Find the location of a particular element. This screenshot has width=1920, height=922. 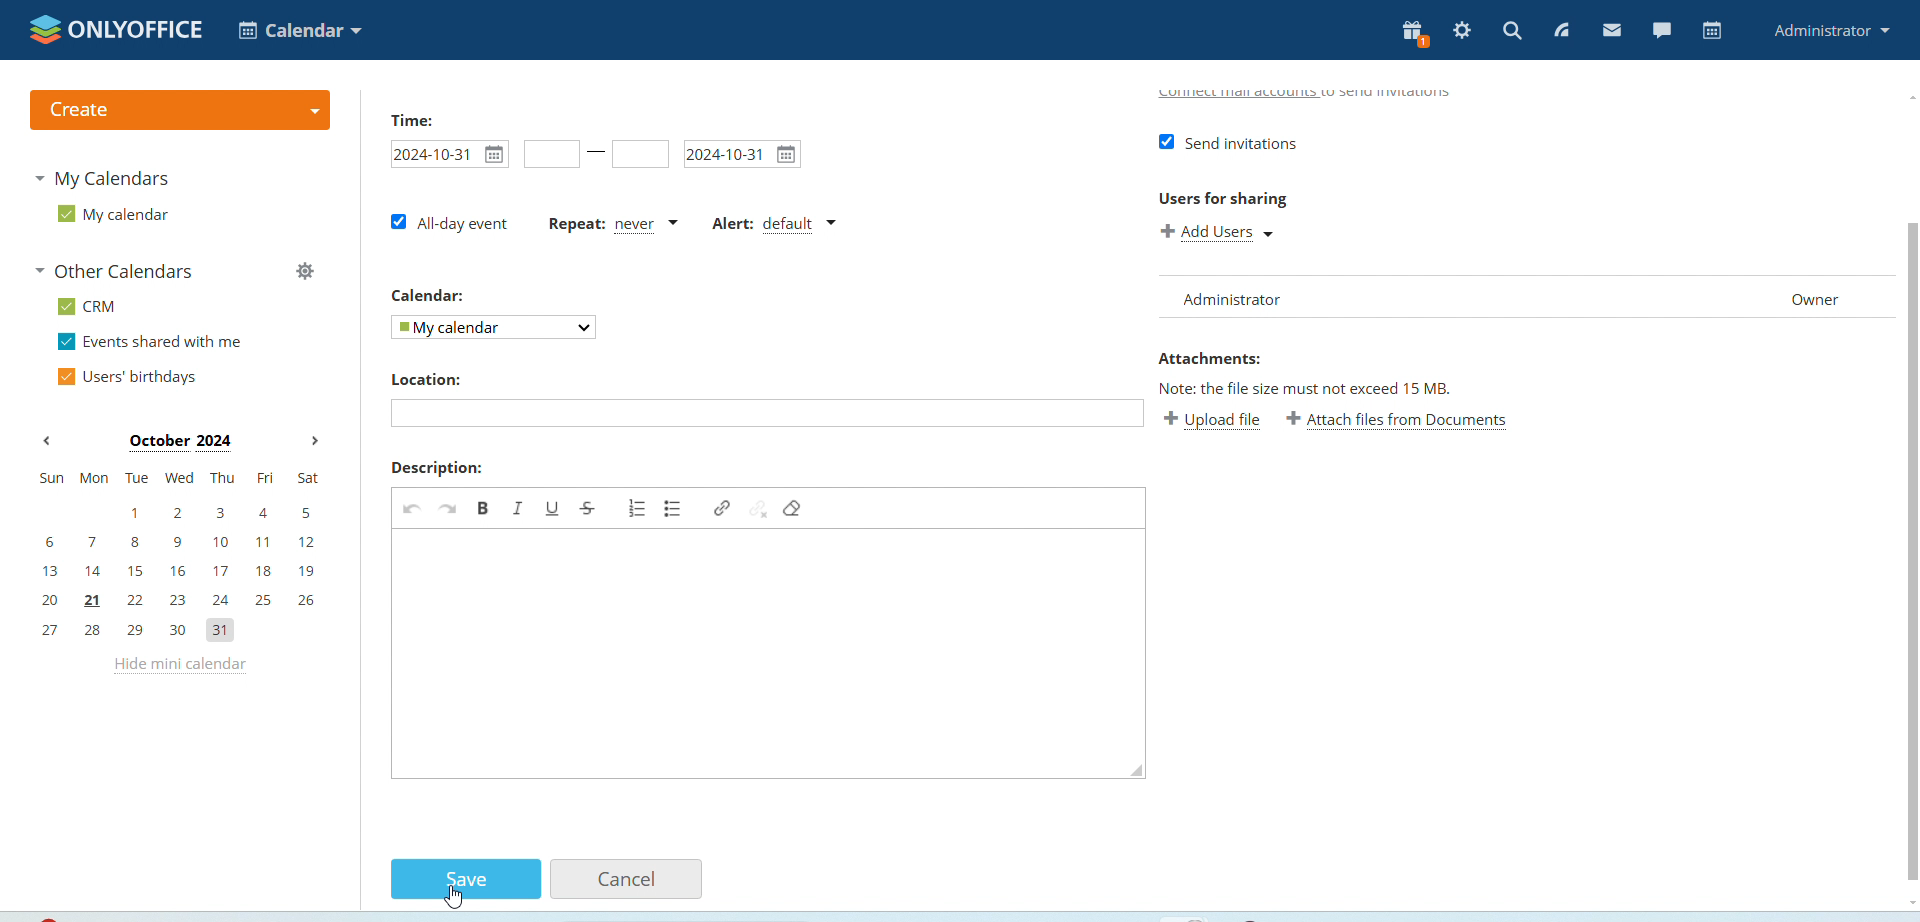

Set event end time is located at coordinates (641, 155).